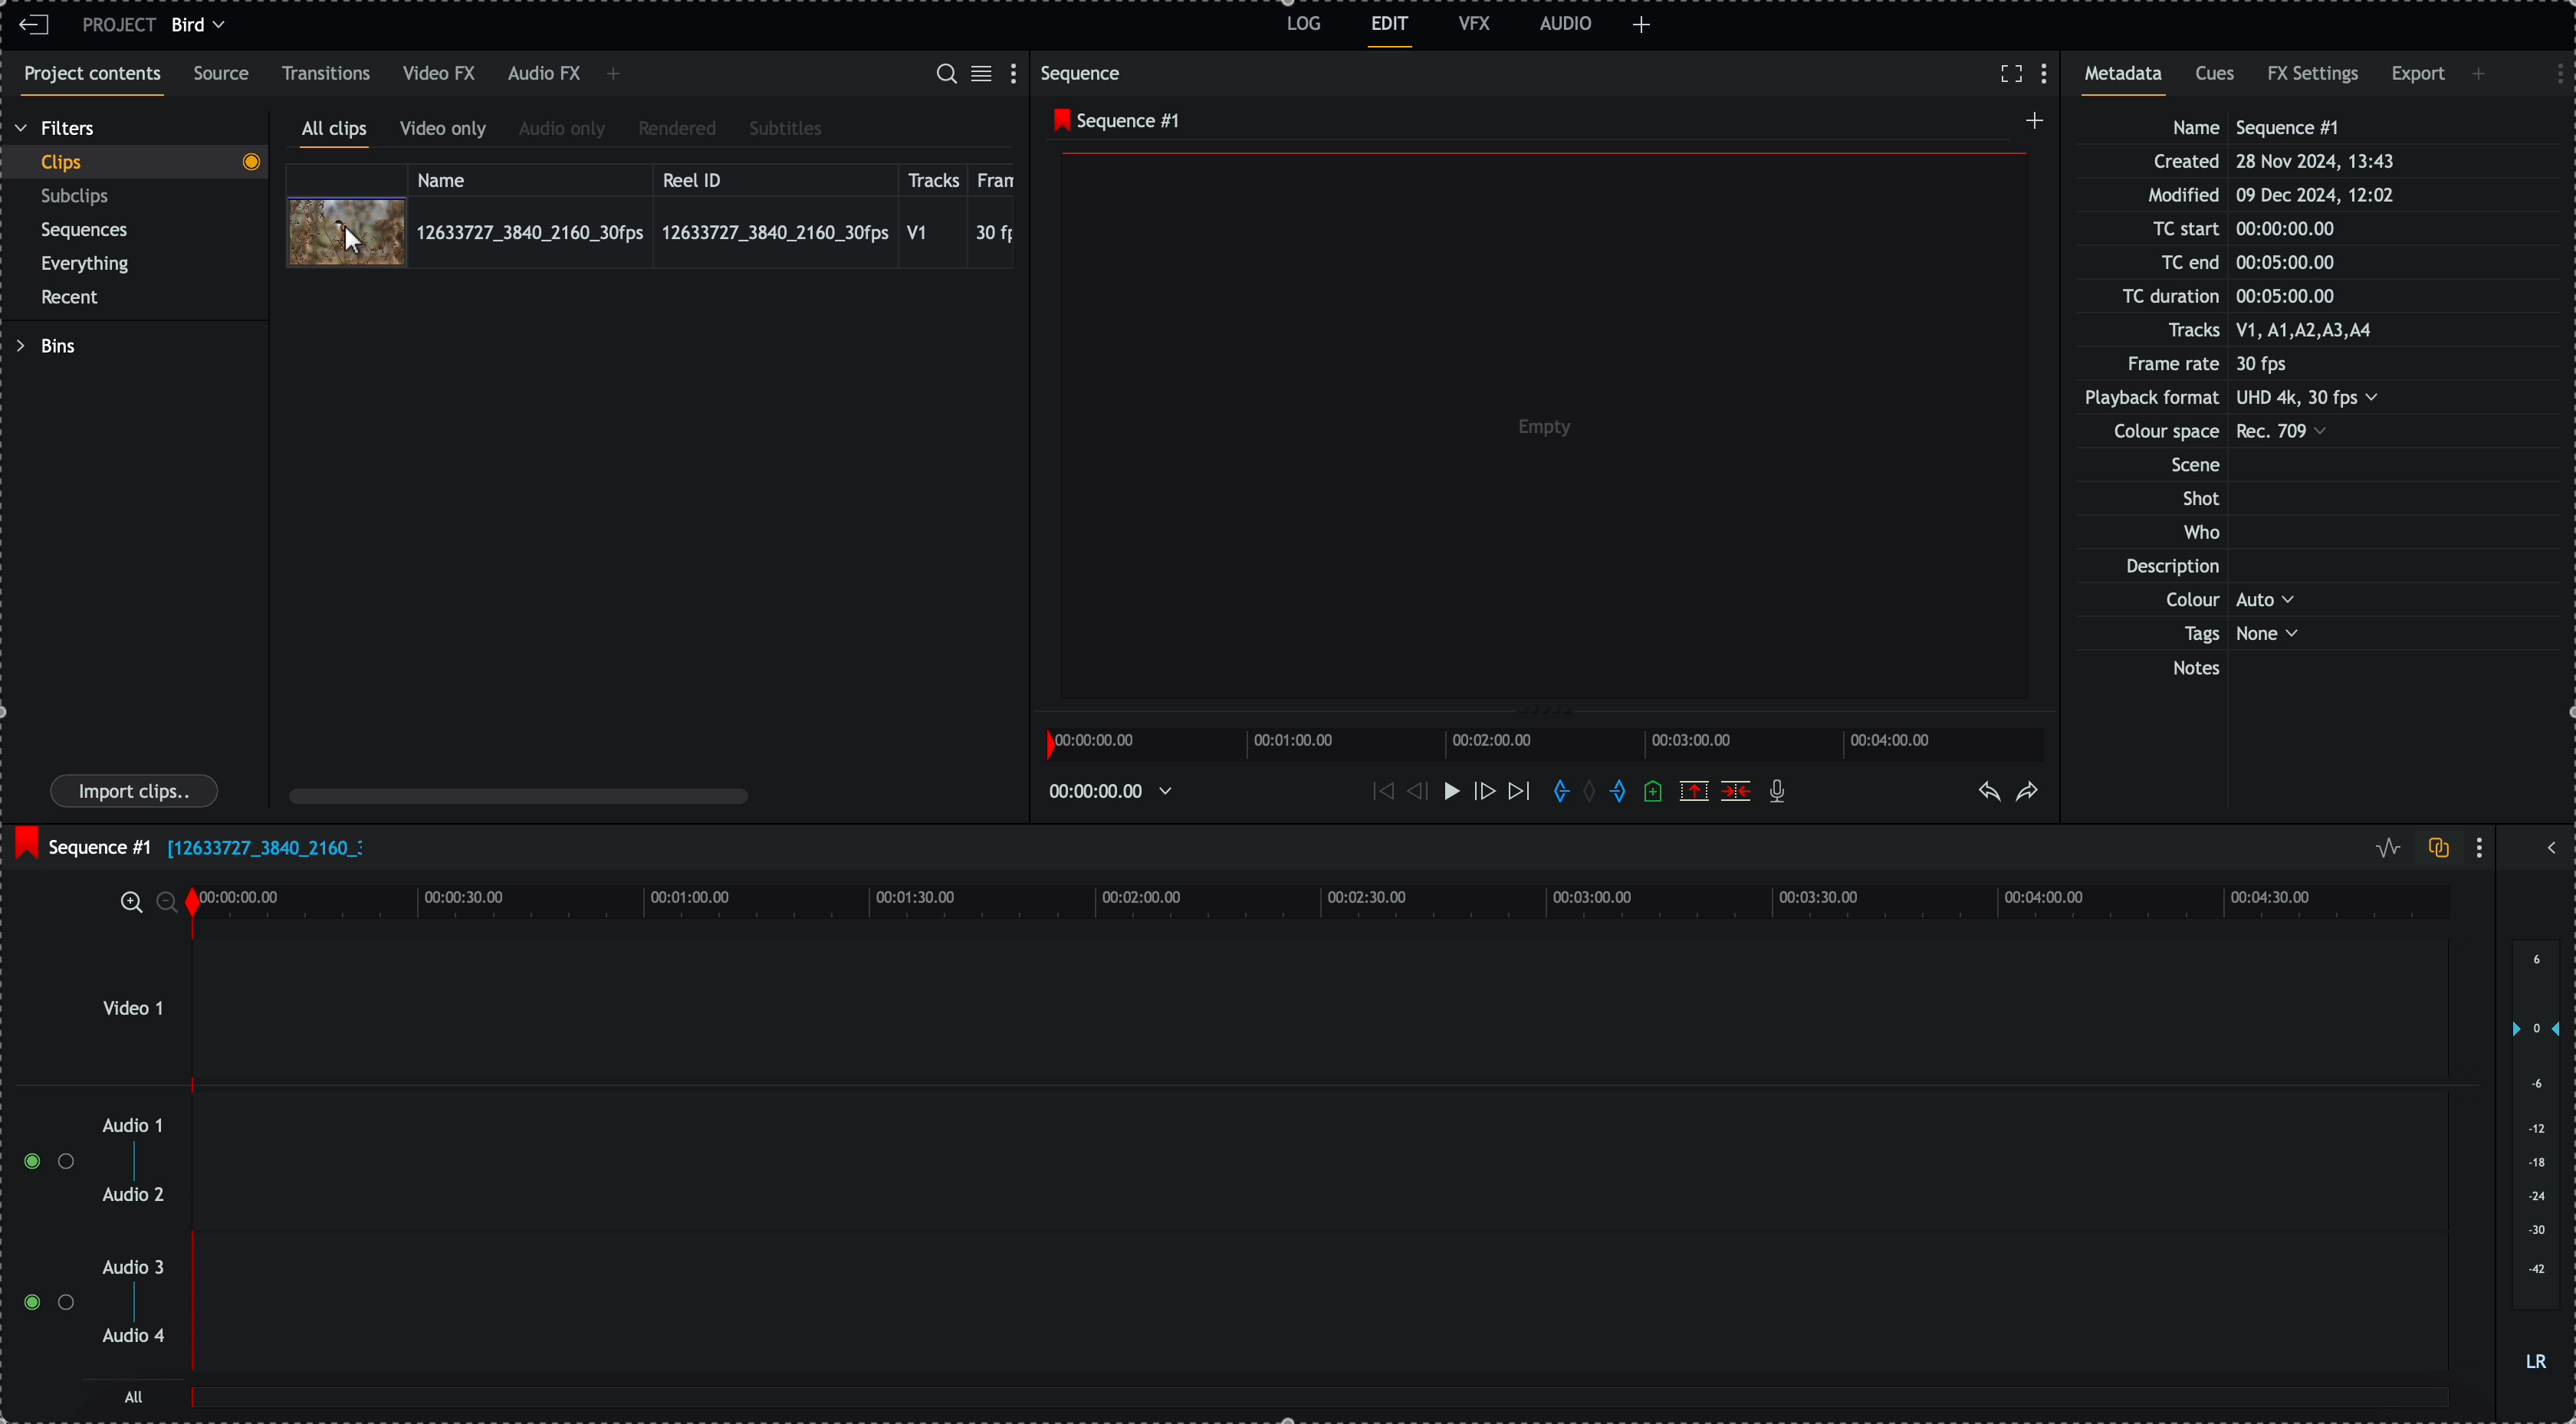  What do you see at coordinates (225, 75) in the screenshot?
I see `source` at bounding box center [225, 75].